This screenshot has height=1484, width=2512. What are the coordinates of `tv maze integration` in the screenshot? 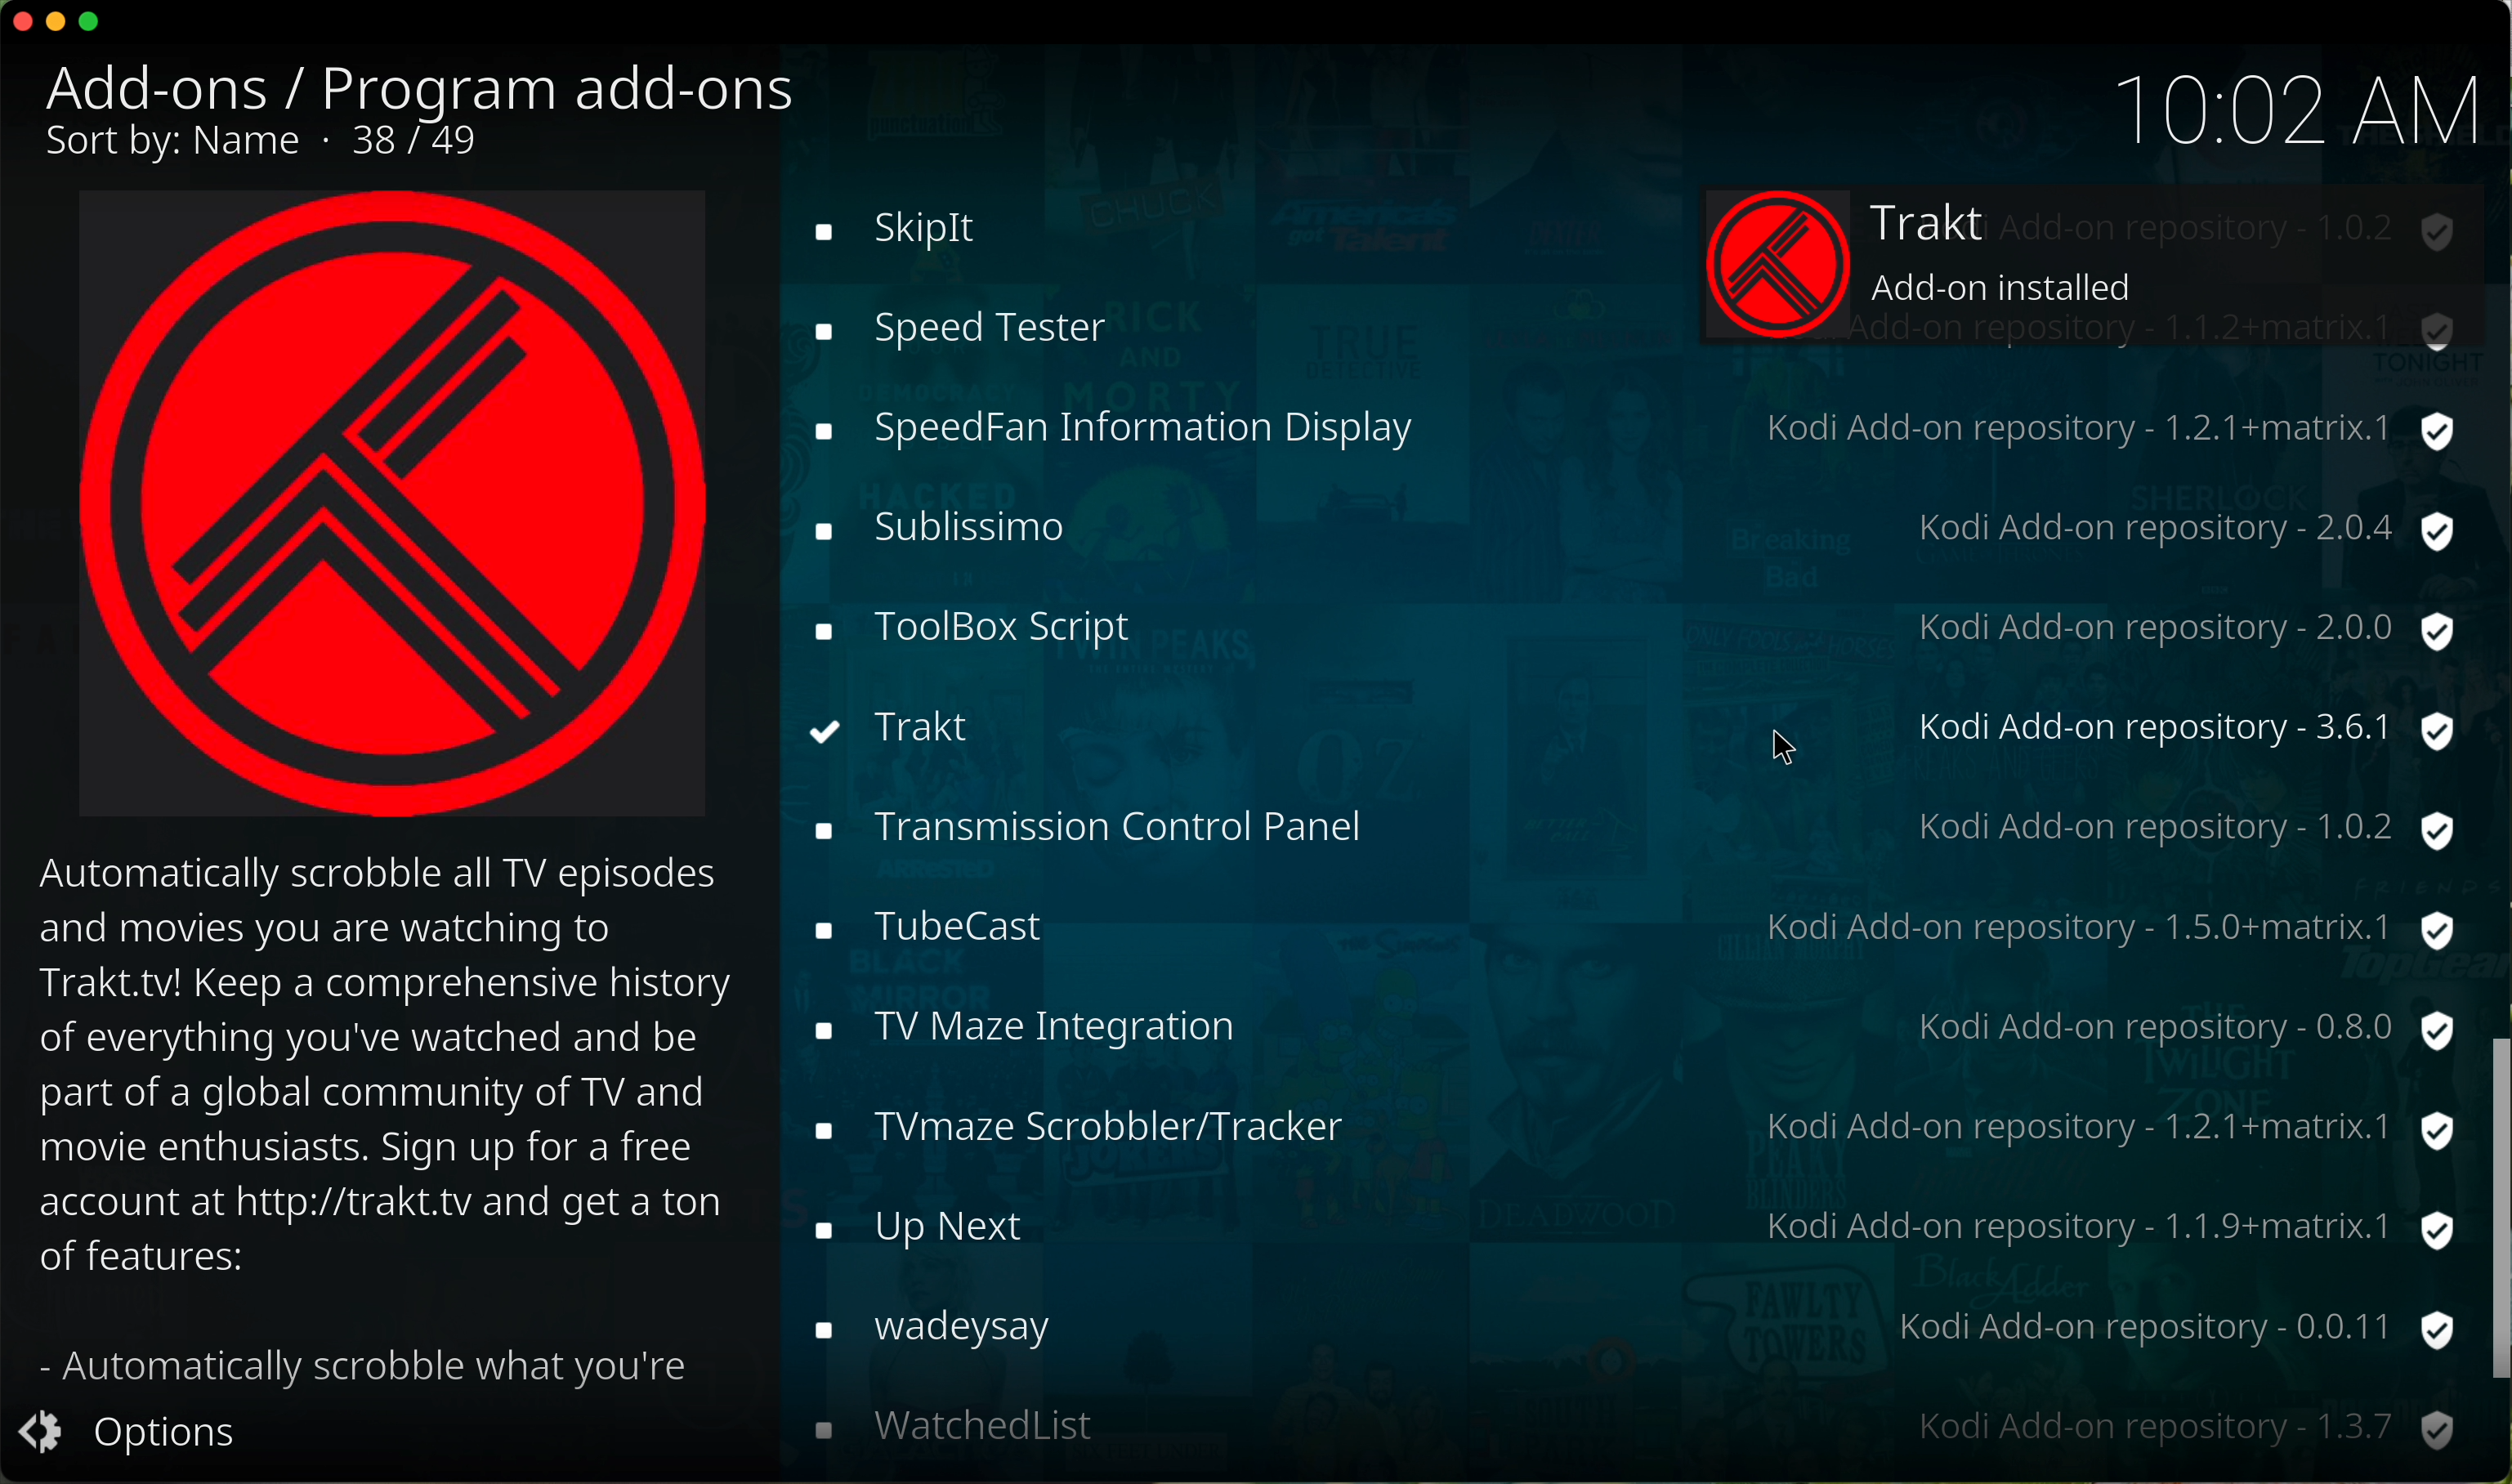 It's located at (1622, 625).